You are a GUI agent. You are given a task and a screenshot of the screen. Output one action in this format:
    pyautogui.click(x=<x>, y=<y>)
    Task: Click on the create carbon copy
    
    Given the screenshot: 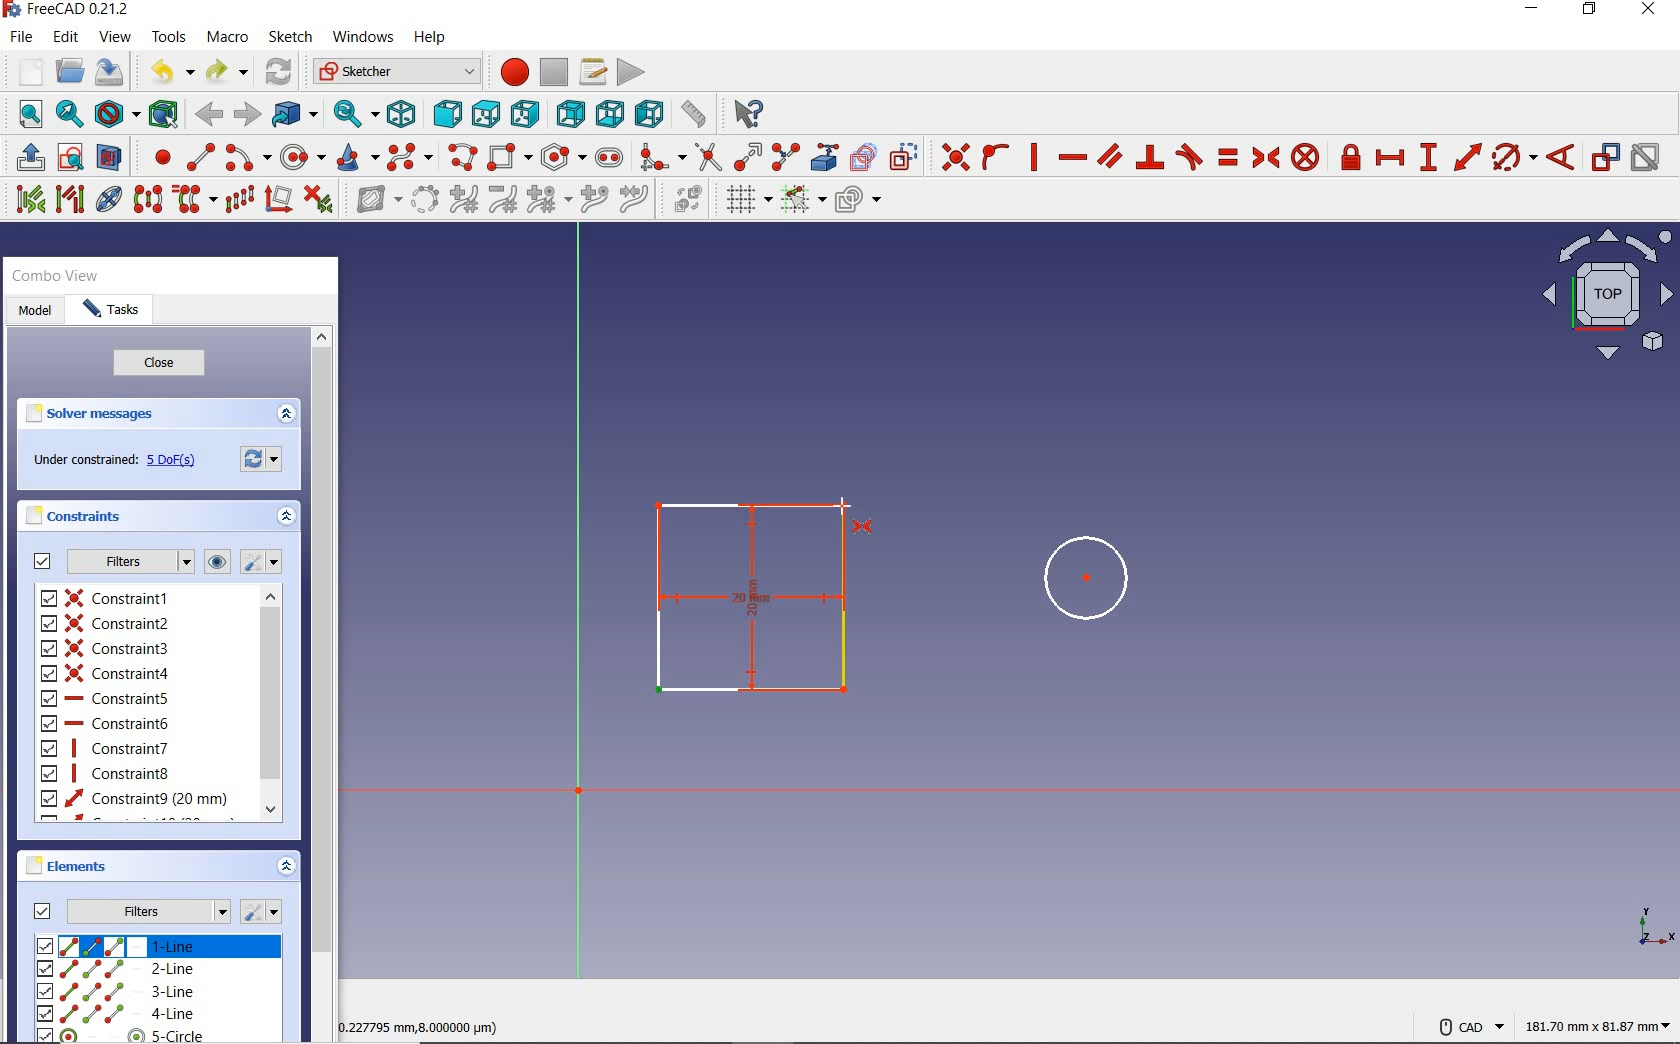 What is the action you would take?
    pyautogui.click(x=864, y=157)
    